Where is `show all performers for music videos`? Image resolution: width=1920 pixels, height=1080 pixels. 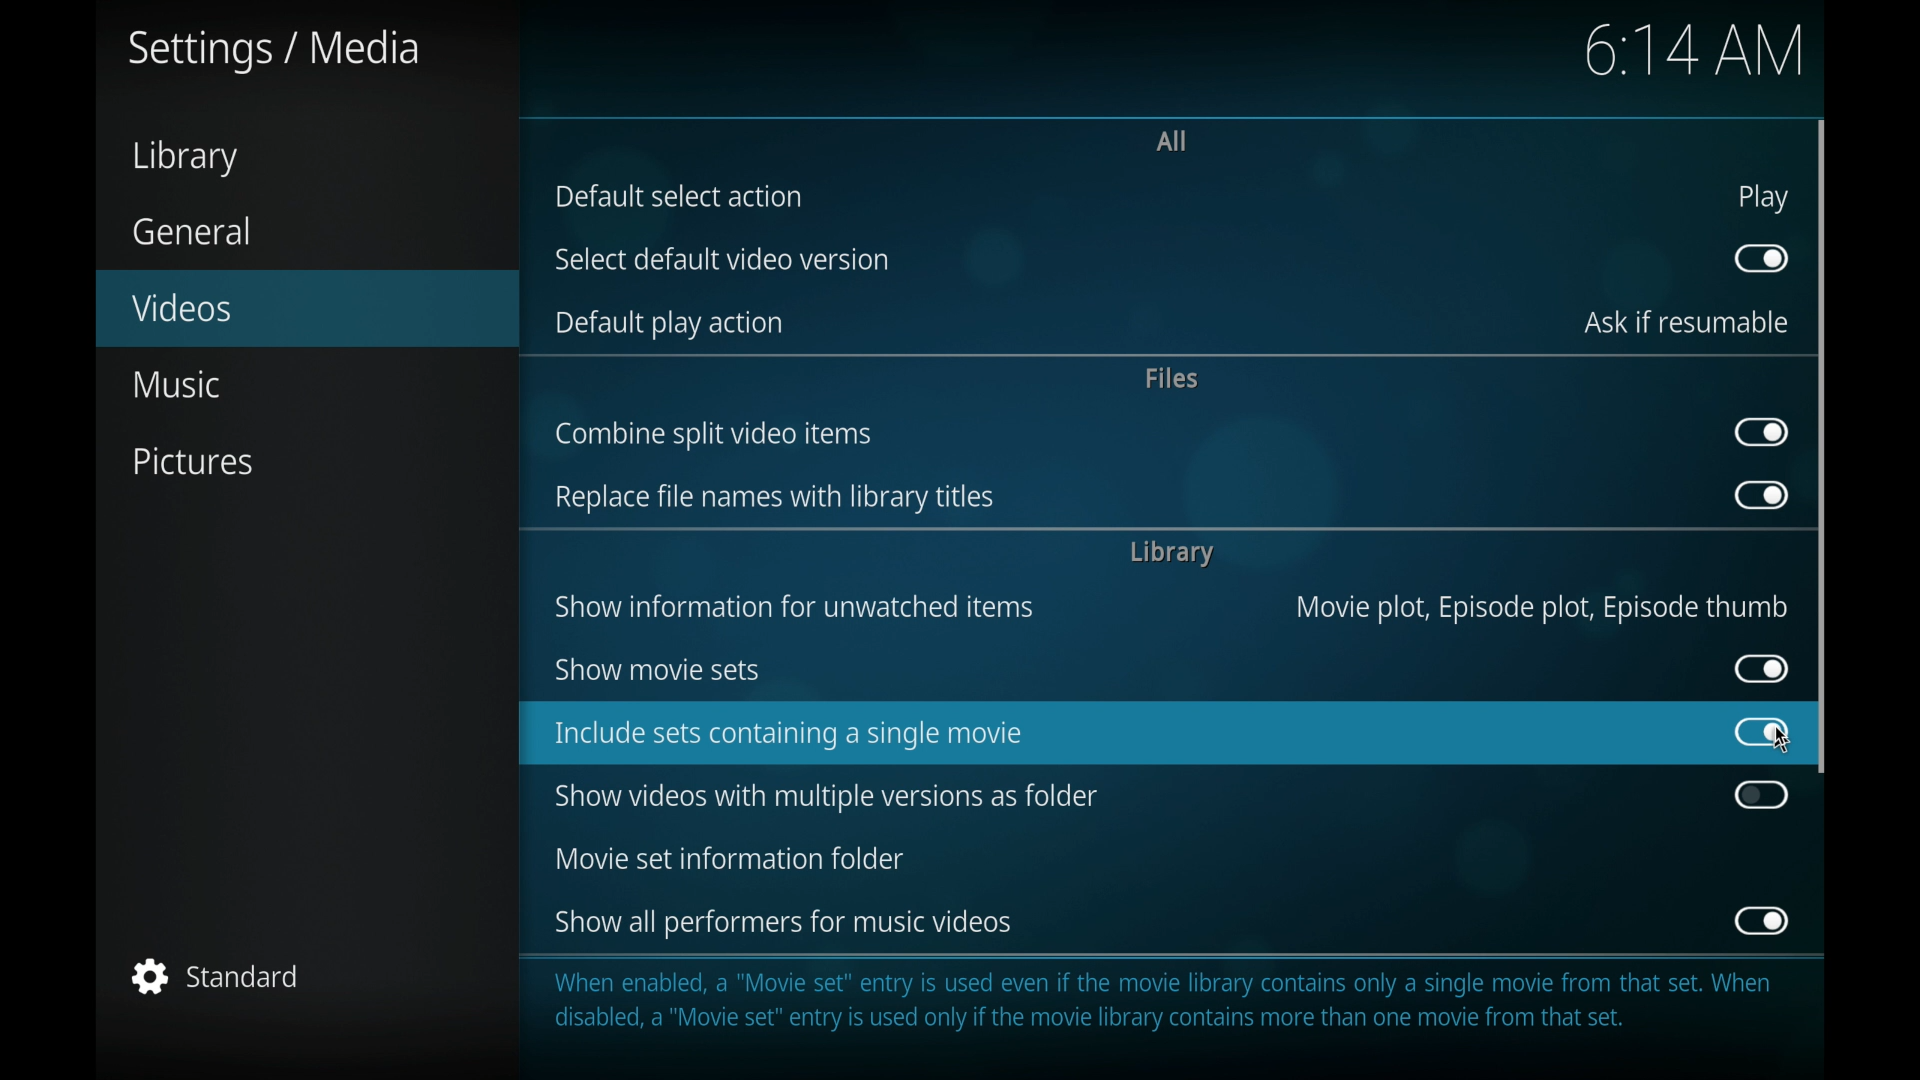 show all performers for music videos is located at coordinates (786, 924).